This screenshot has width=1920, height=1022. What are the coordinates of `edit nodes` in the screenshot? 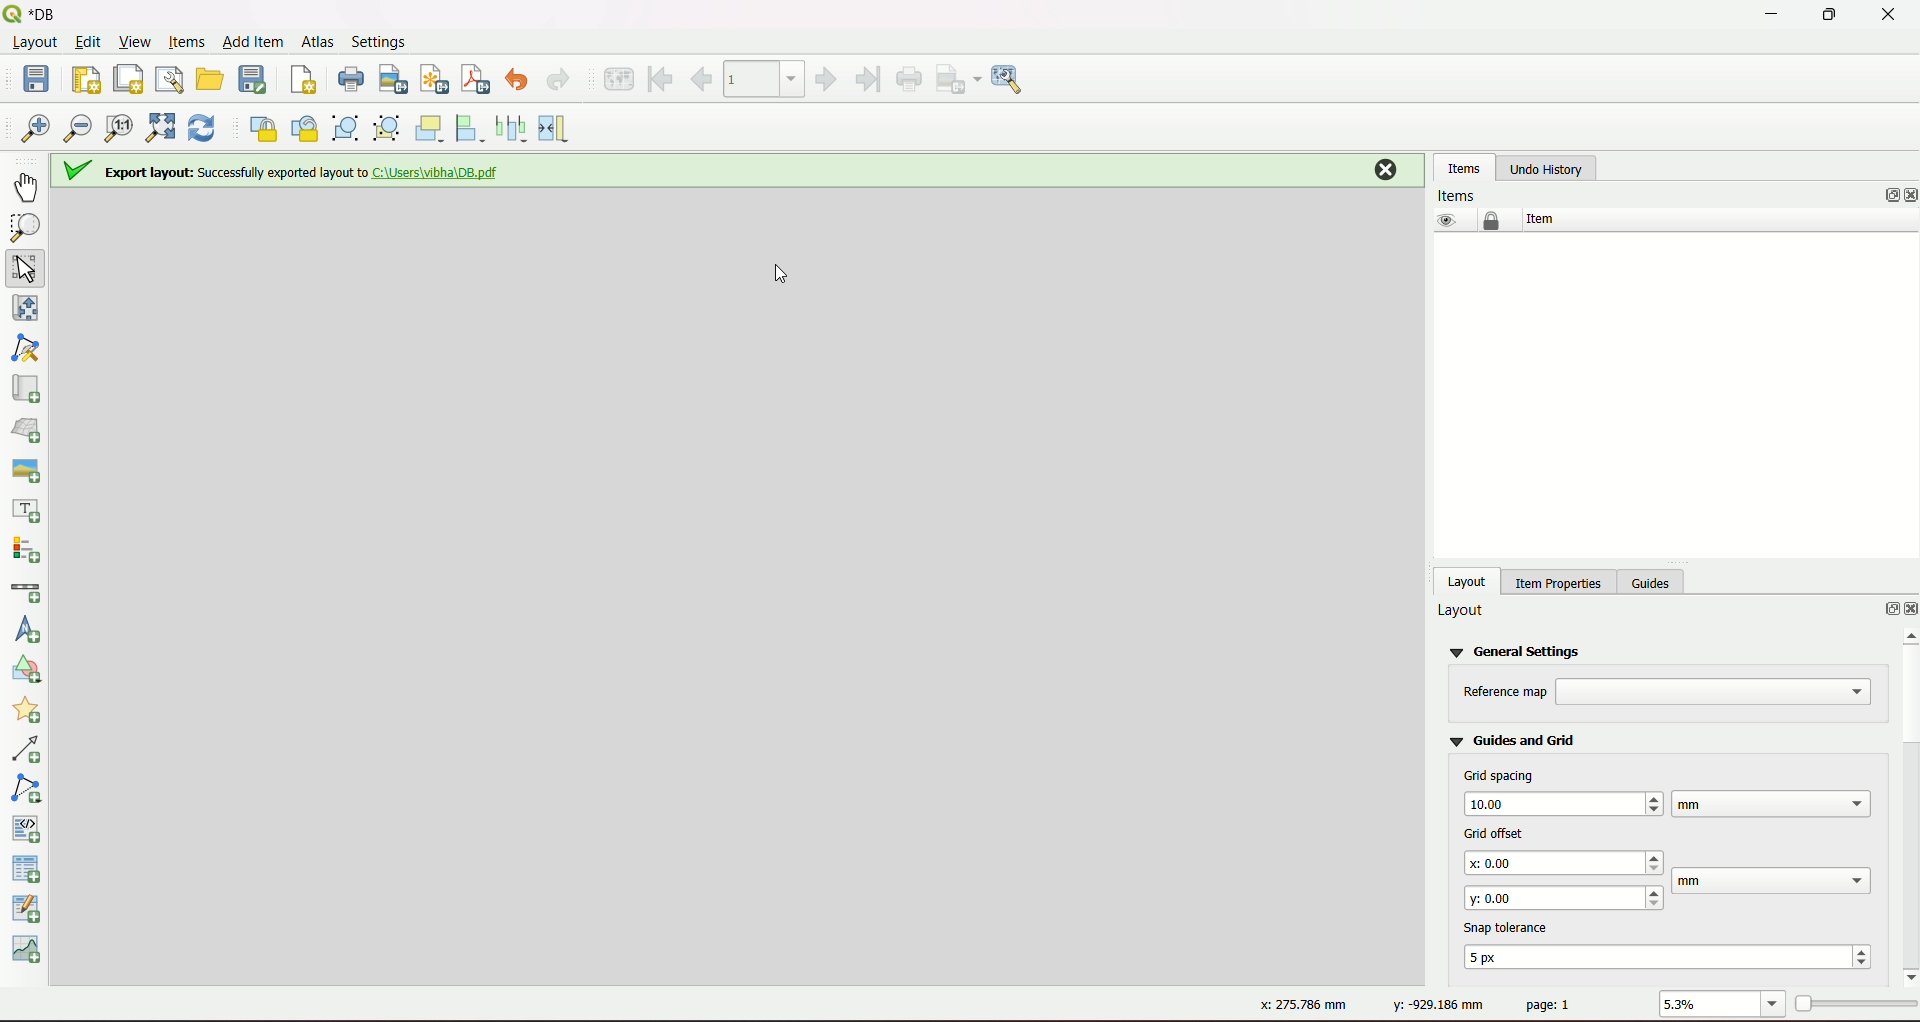 It's located at (29, 350).